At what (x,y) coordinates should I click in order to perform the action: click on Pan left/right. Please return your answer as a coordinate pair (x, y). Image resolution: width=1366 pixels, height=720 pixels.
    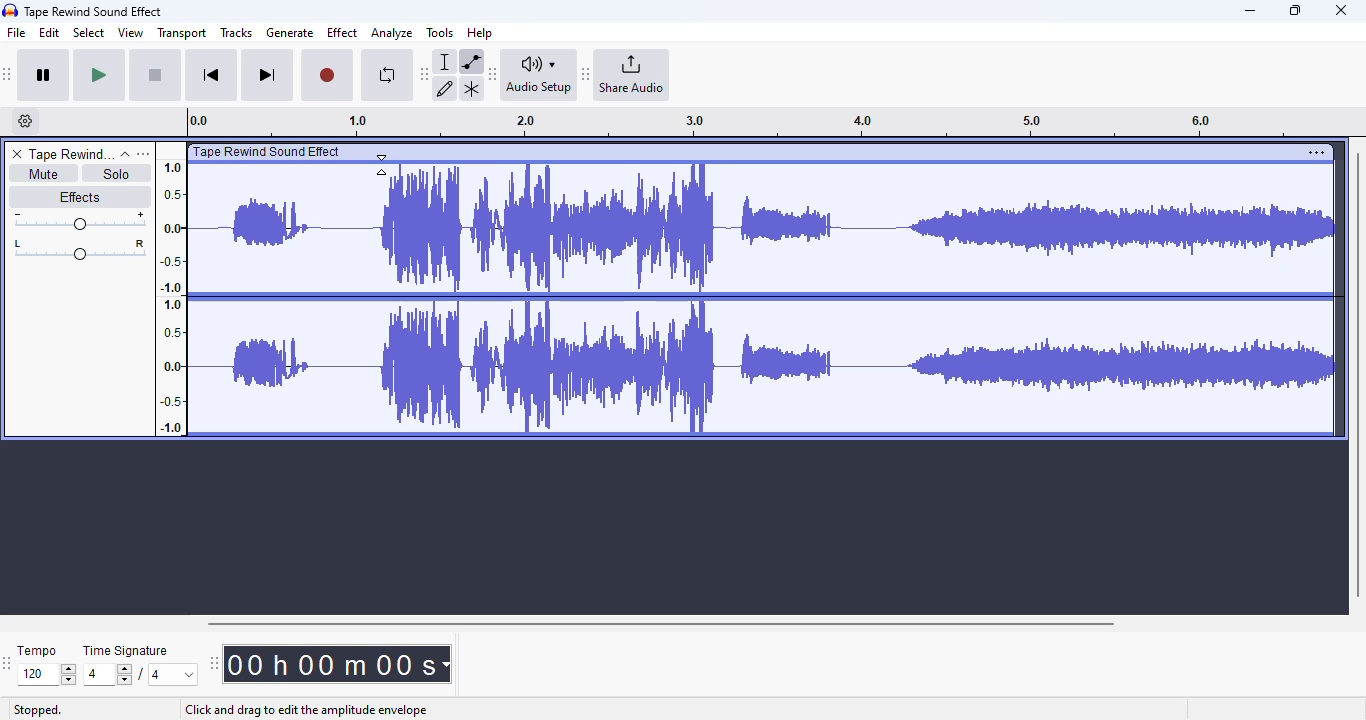
    Looking at the image, I should click on (80, 250).